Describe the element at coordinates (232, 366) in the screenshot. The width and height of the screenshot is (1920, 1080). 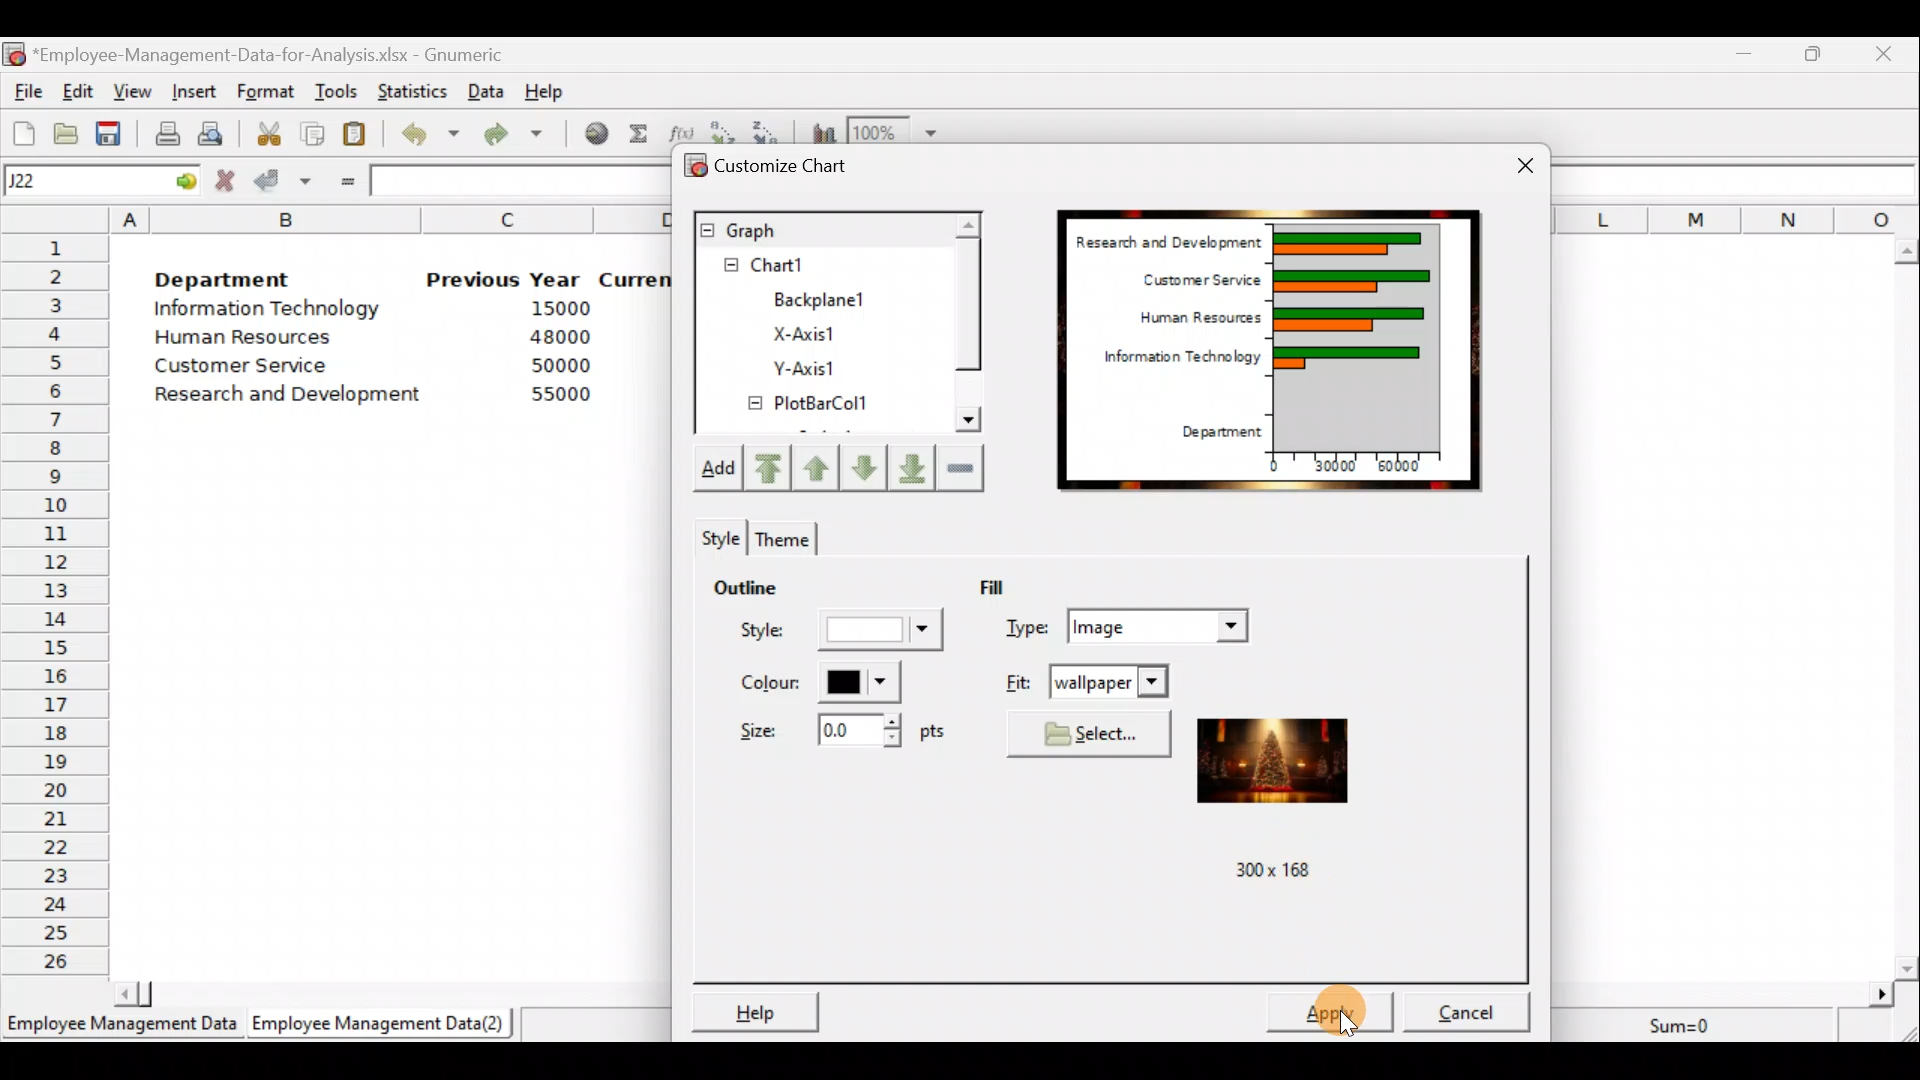
I see `Customer Service` at that location.